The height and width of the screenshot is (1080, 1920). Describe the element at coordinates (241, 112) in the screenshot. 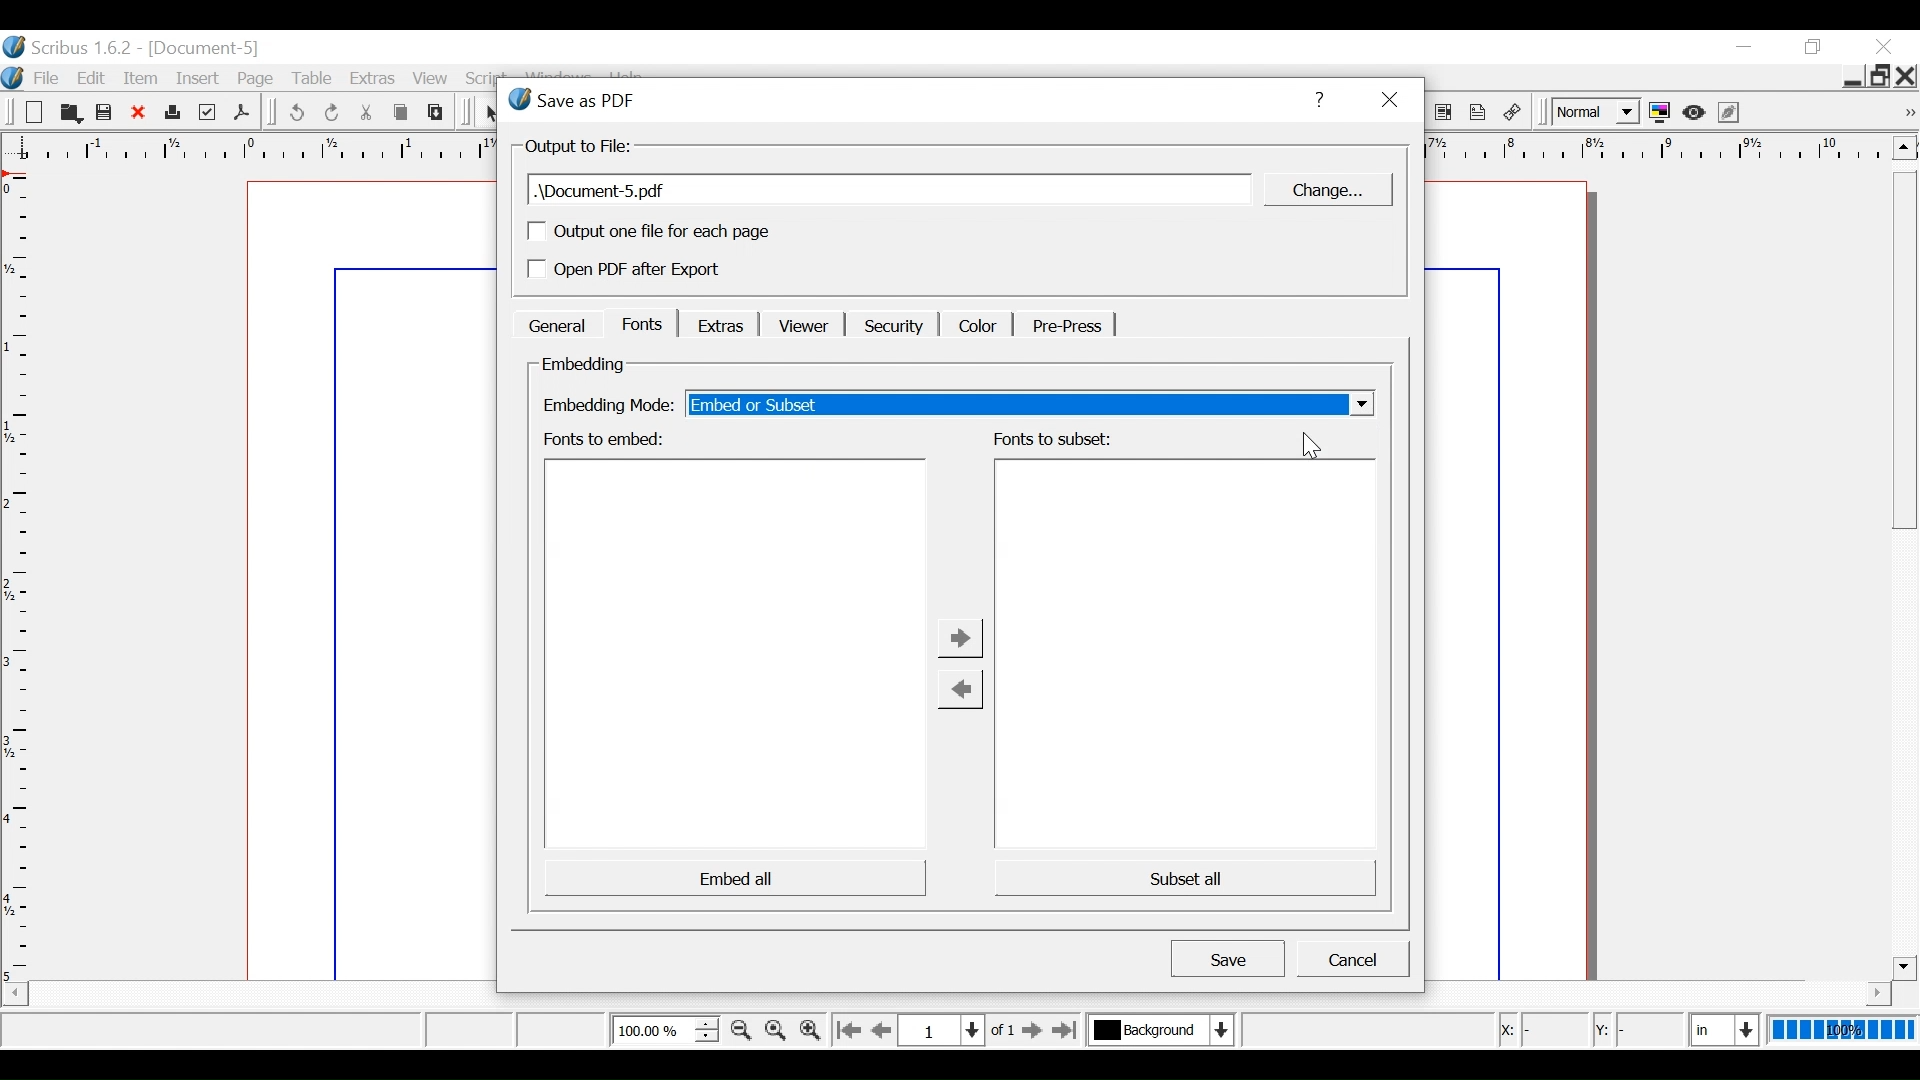

I see `Save as PDF` at that location.